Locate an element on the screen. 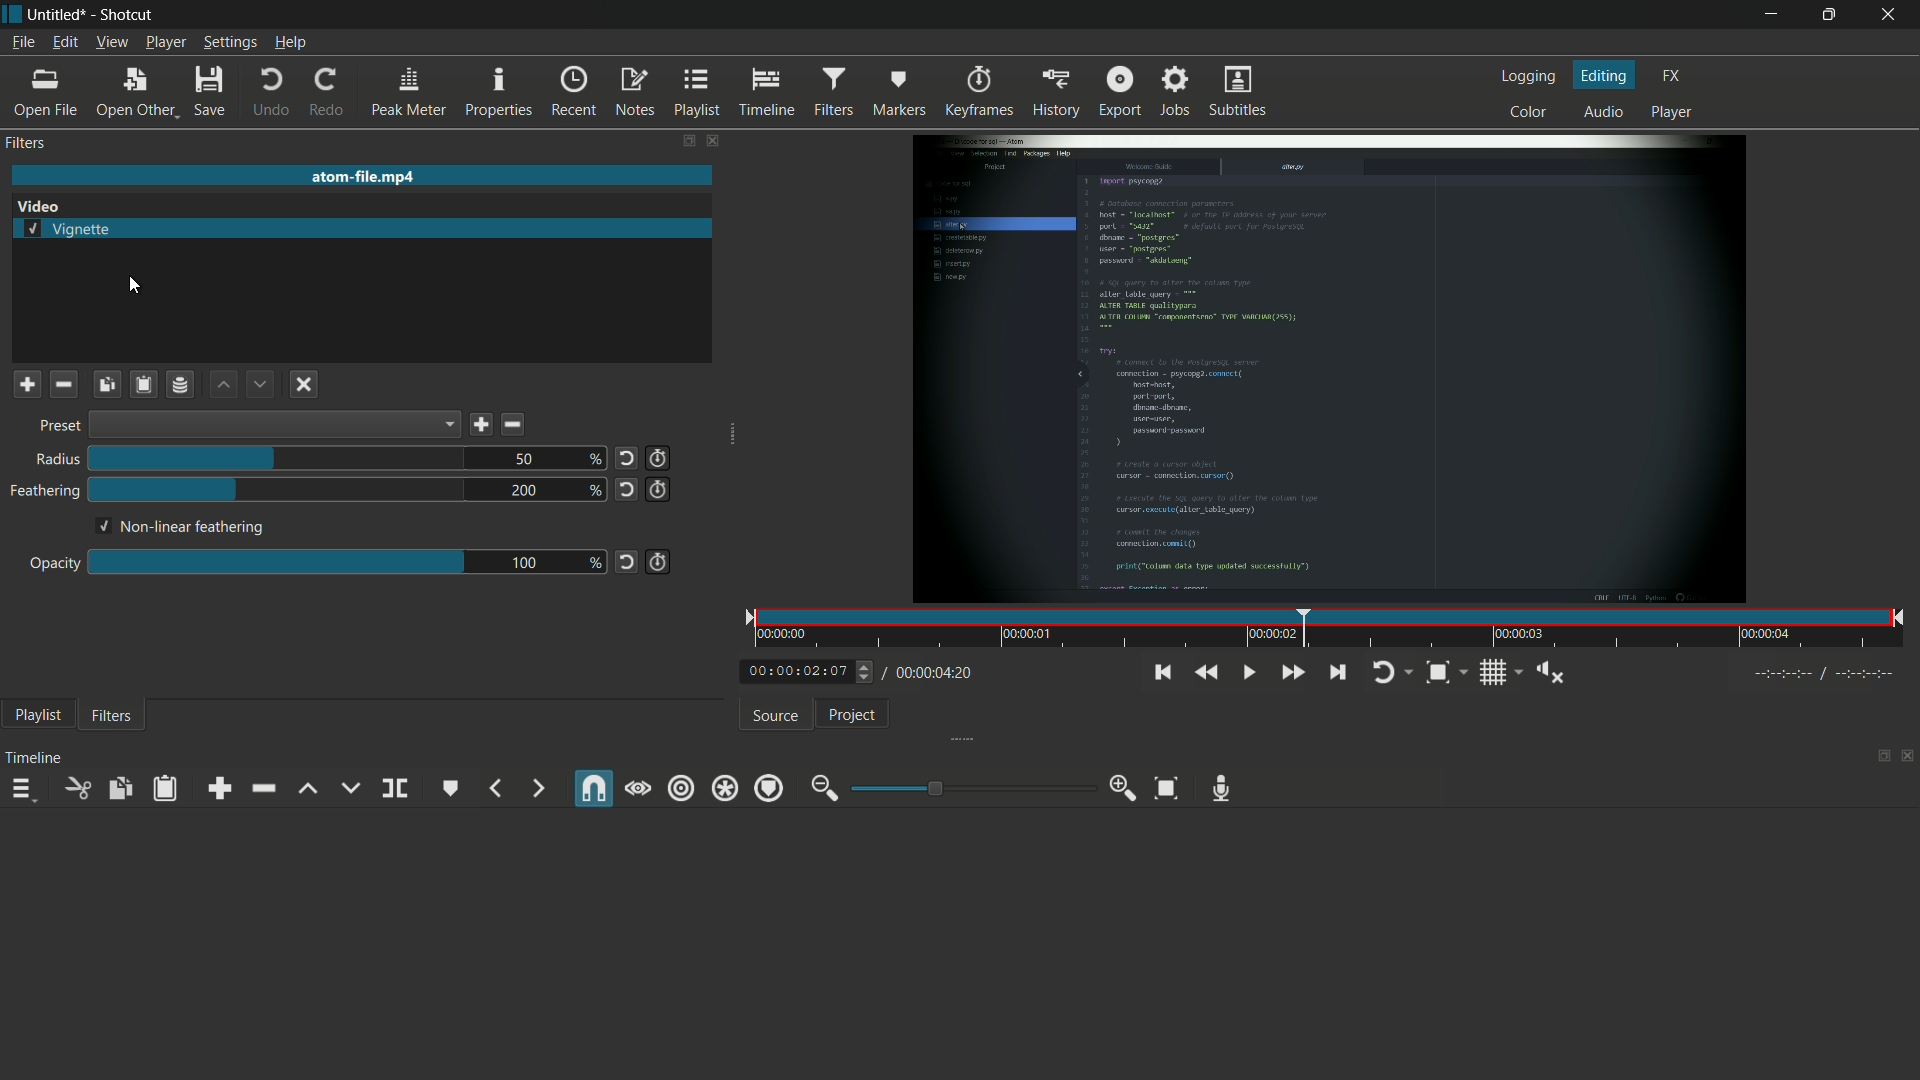 The width and height of the screenshot is (1920, 1080). logging is located at coordinates (1531, 75).